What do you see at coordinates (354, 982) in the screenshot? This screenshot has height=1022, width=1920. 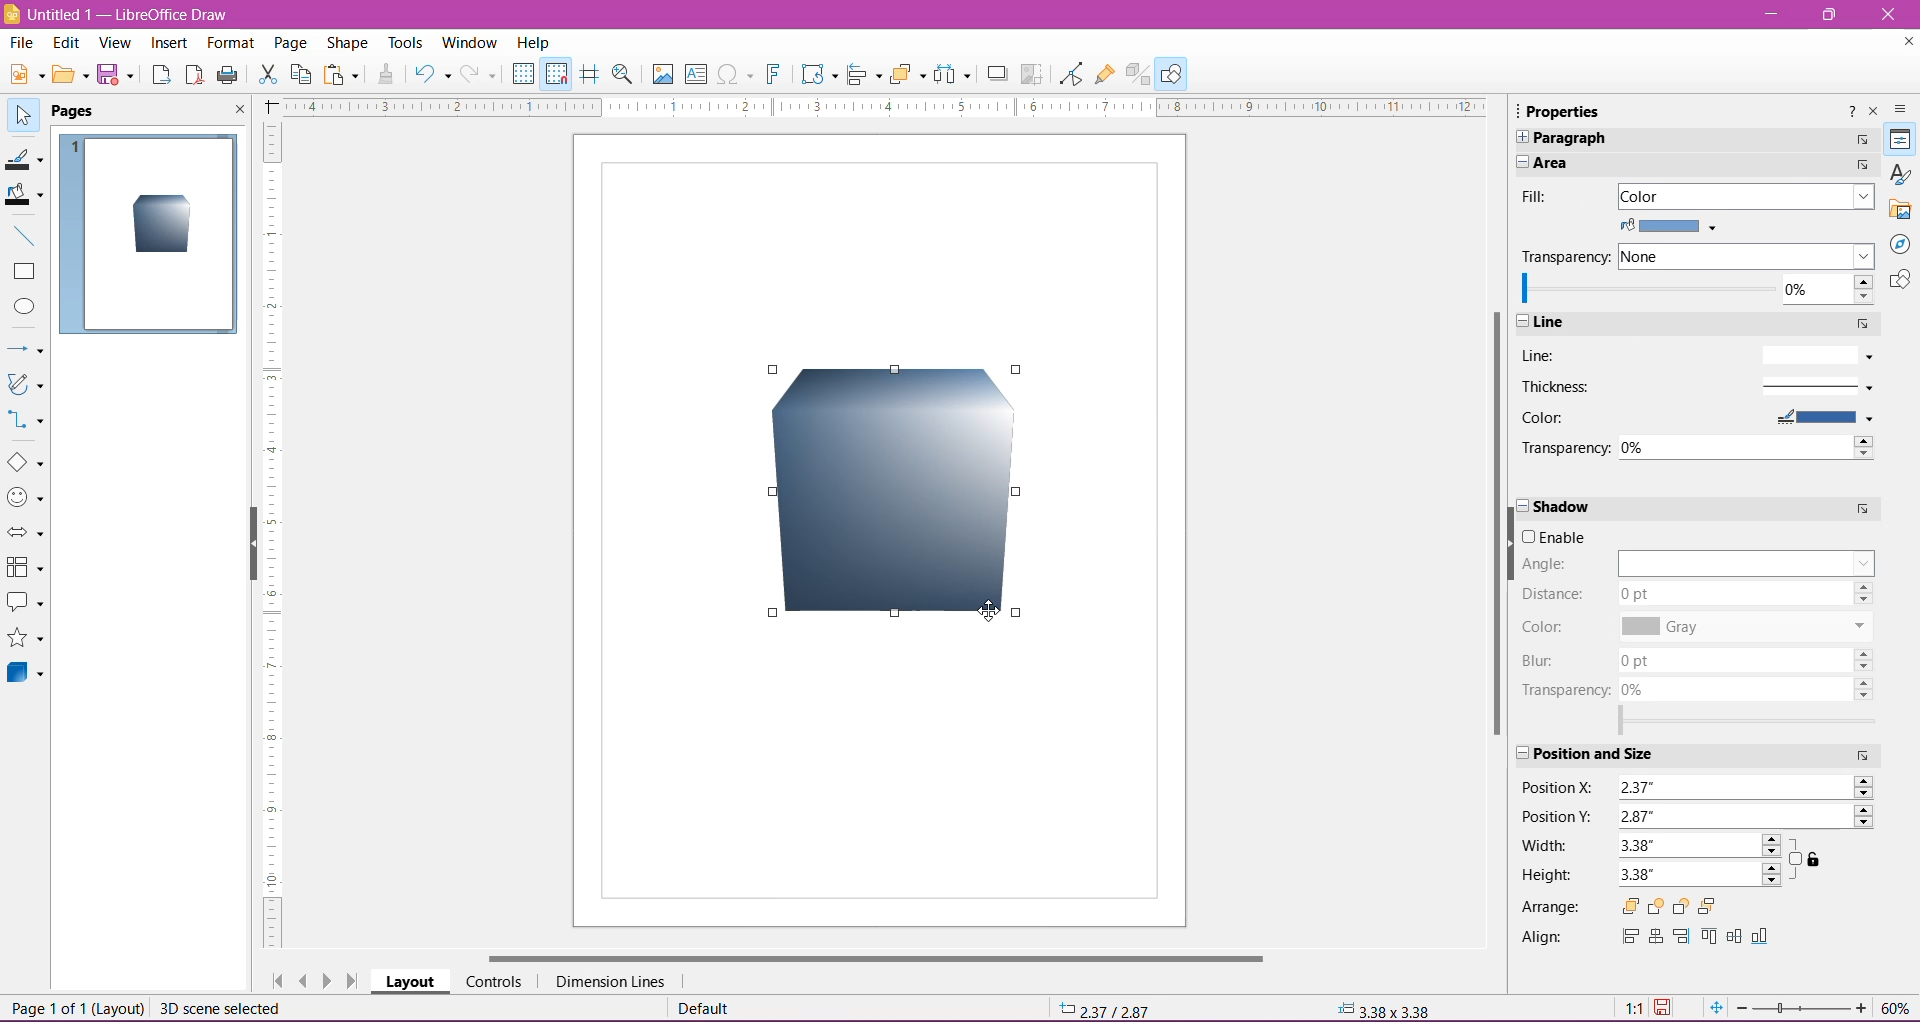 I see `Scroll to last page` at bounding box center [354, 982].